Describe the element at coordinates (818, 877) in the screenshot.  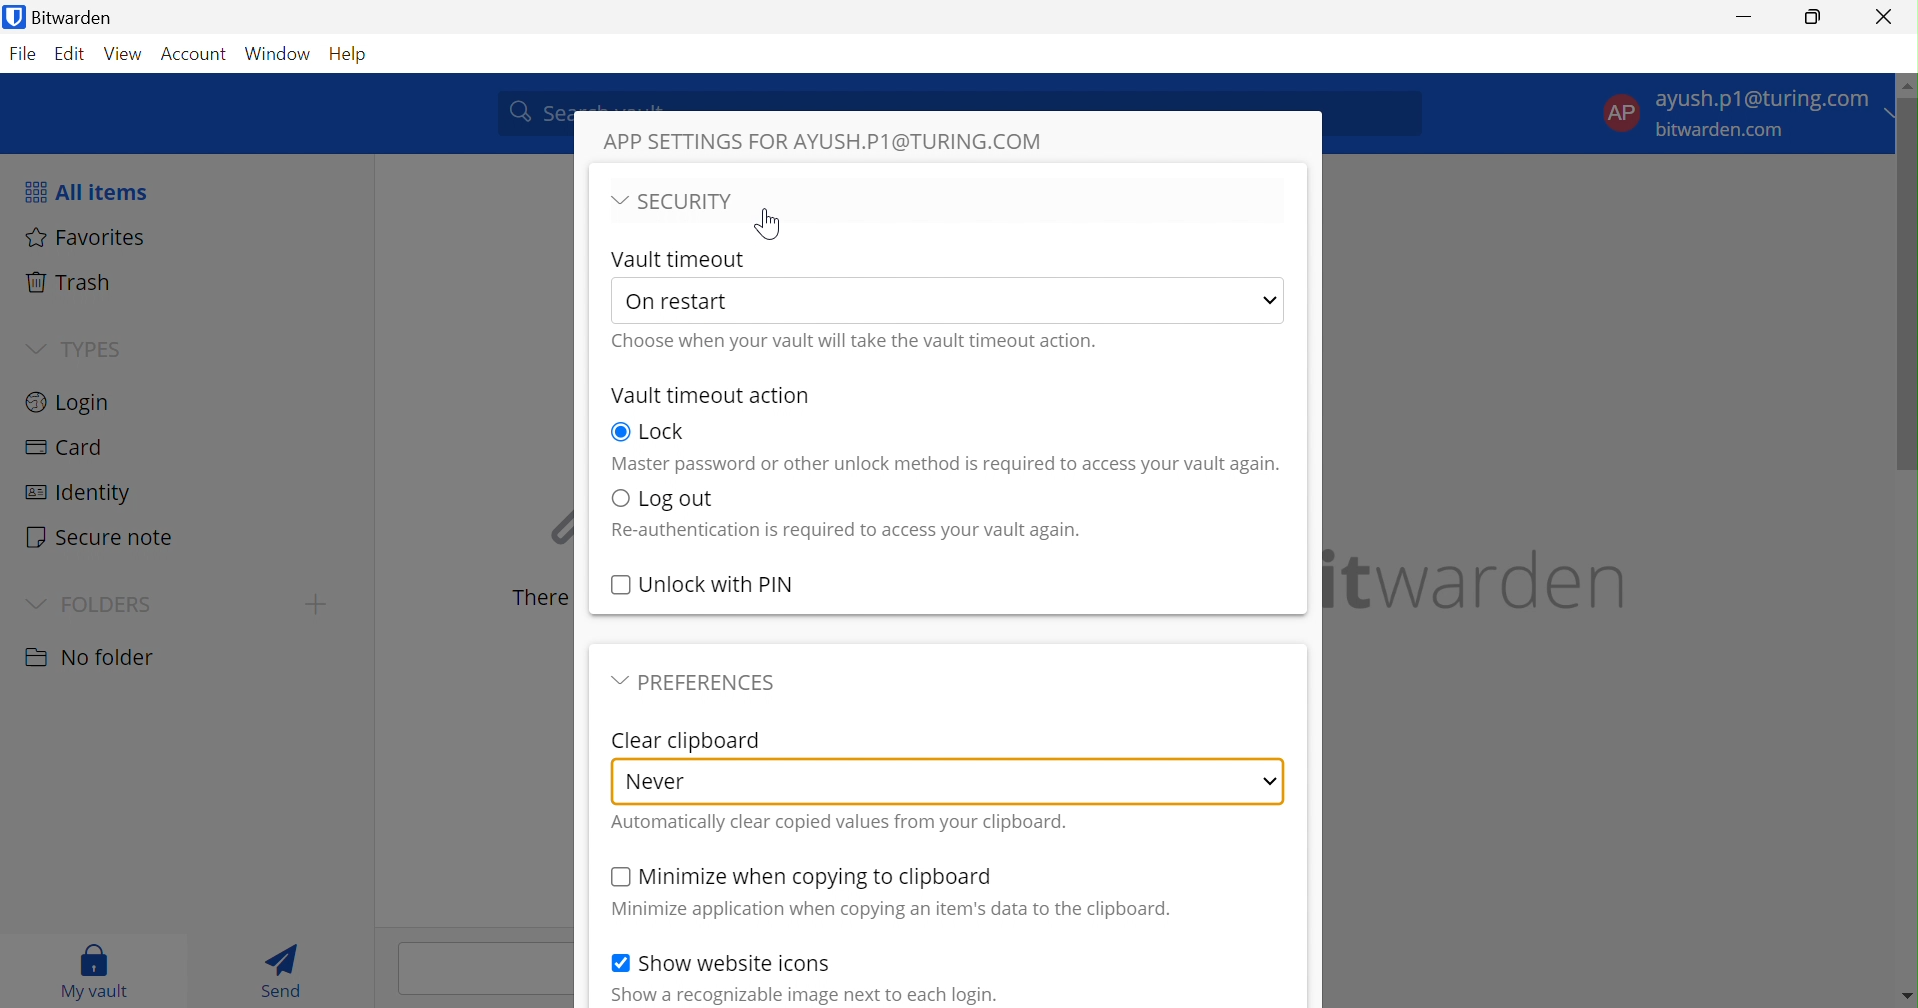
I see `Minimize when copying to clipboard` at that location.